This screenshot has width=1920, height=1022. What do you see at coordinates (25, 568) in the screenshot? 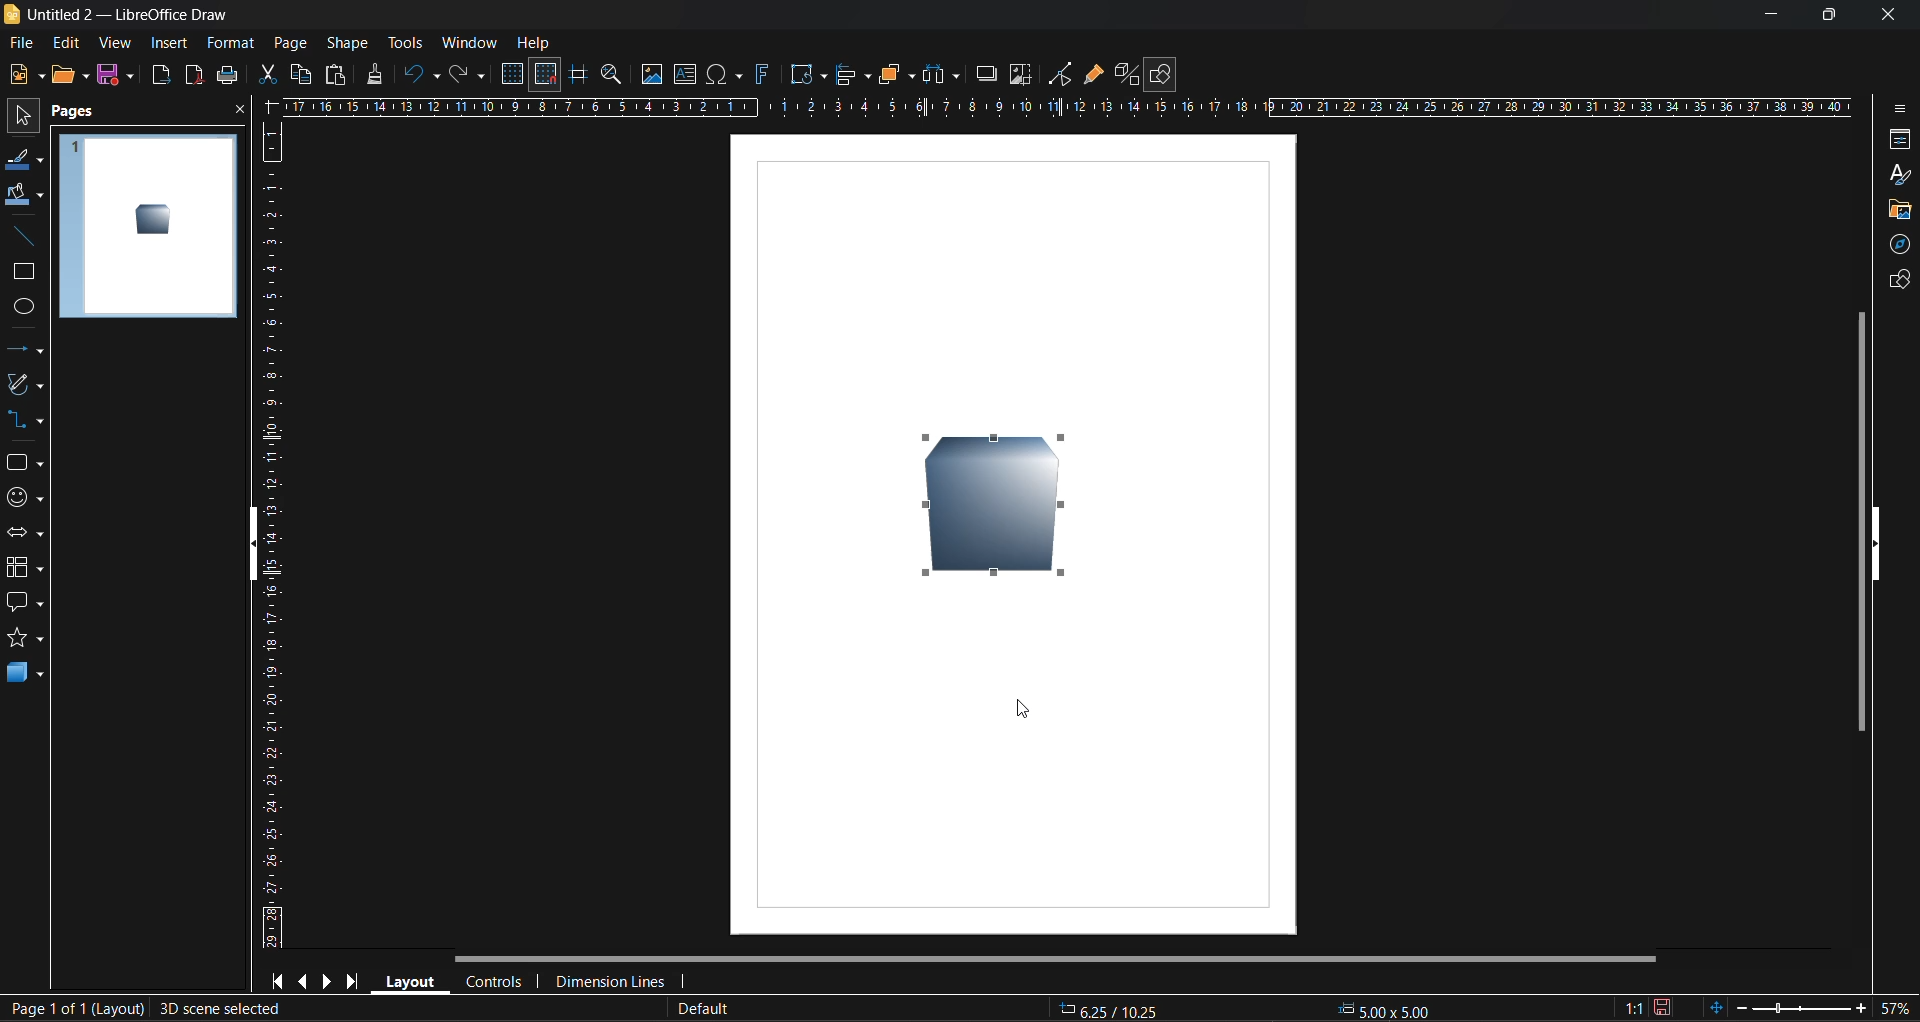
I see `flowchart` at bounding box center [25, 568].